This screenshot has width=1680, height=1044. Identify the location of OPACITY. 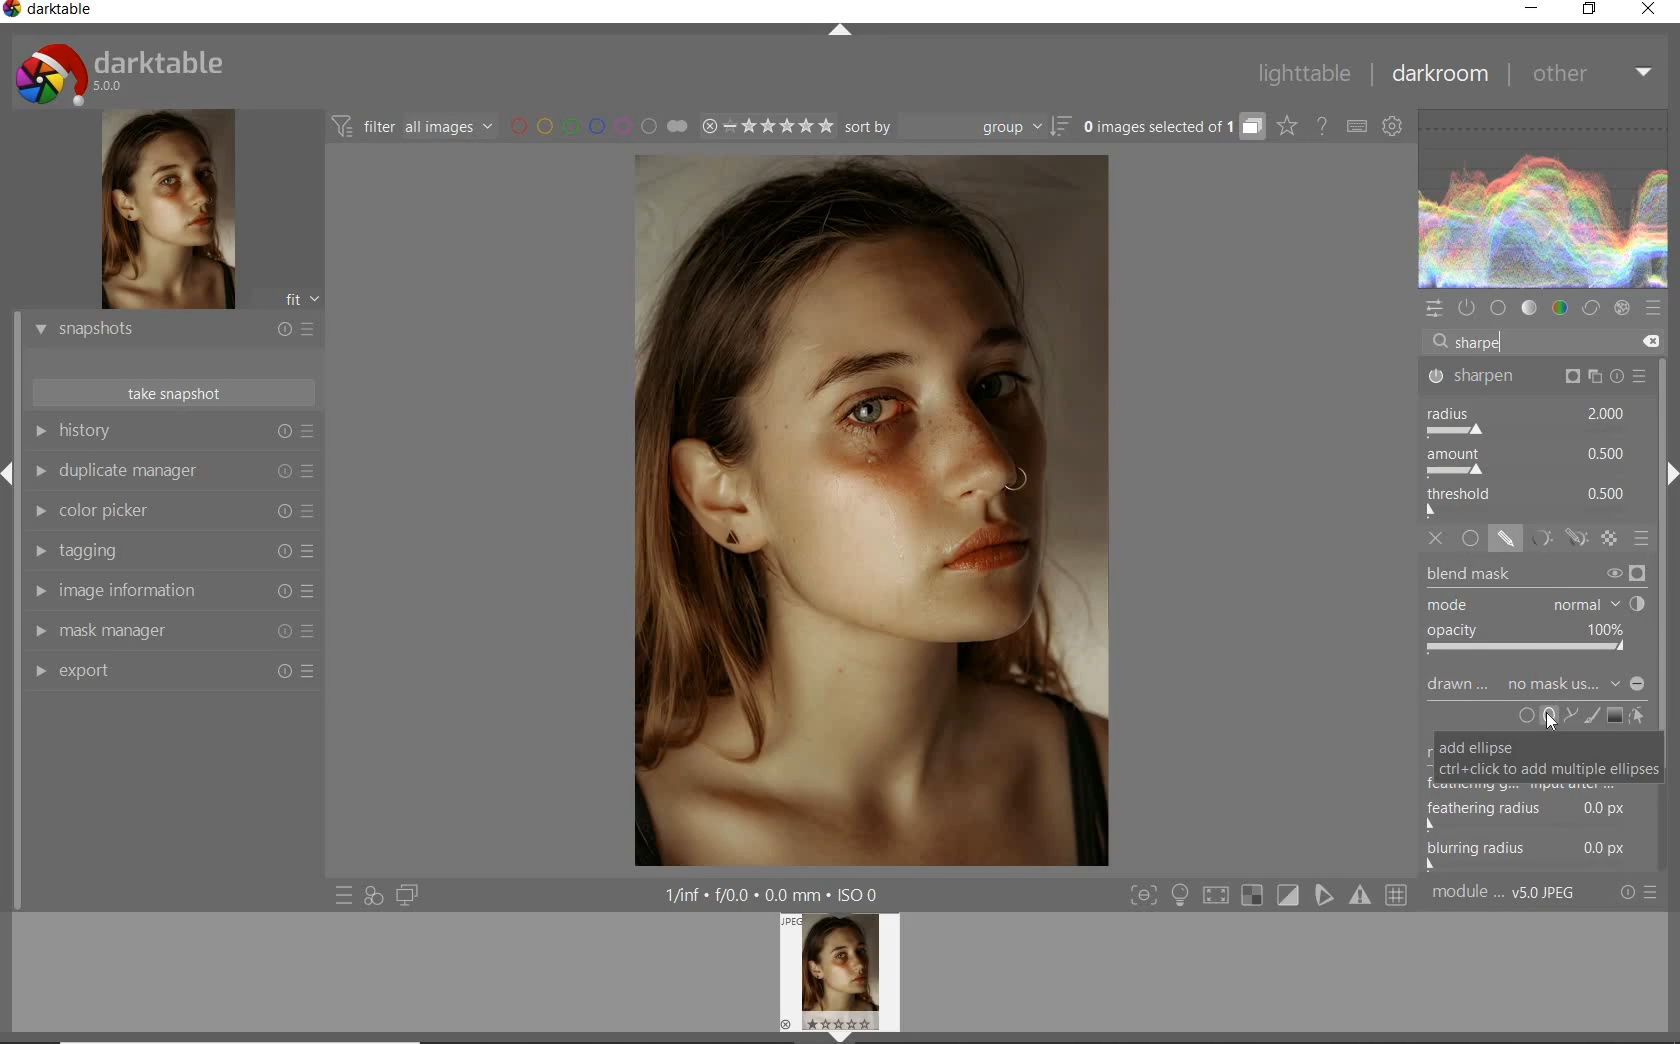
(1530, 640).